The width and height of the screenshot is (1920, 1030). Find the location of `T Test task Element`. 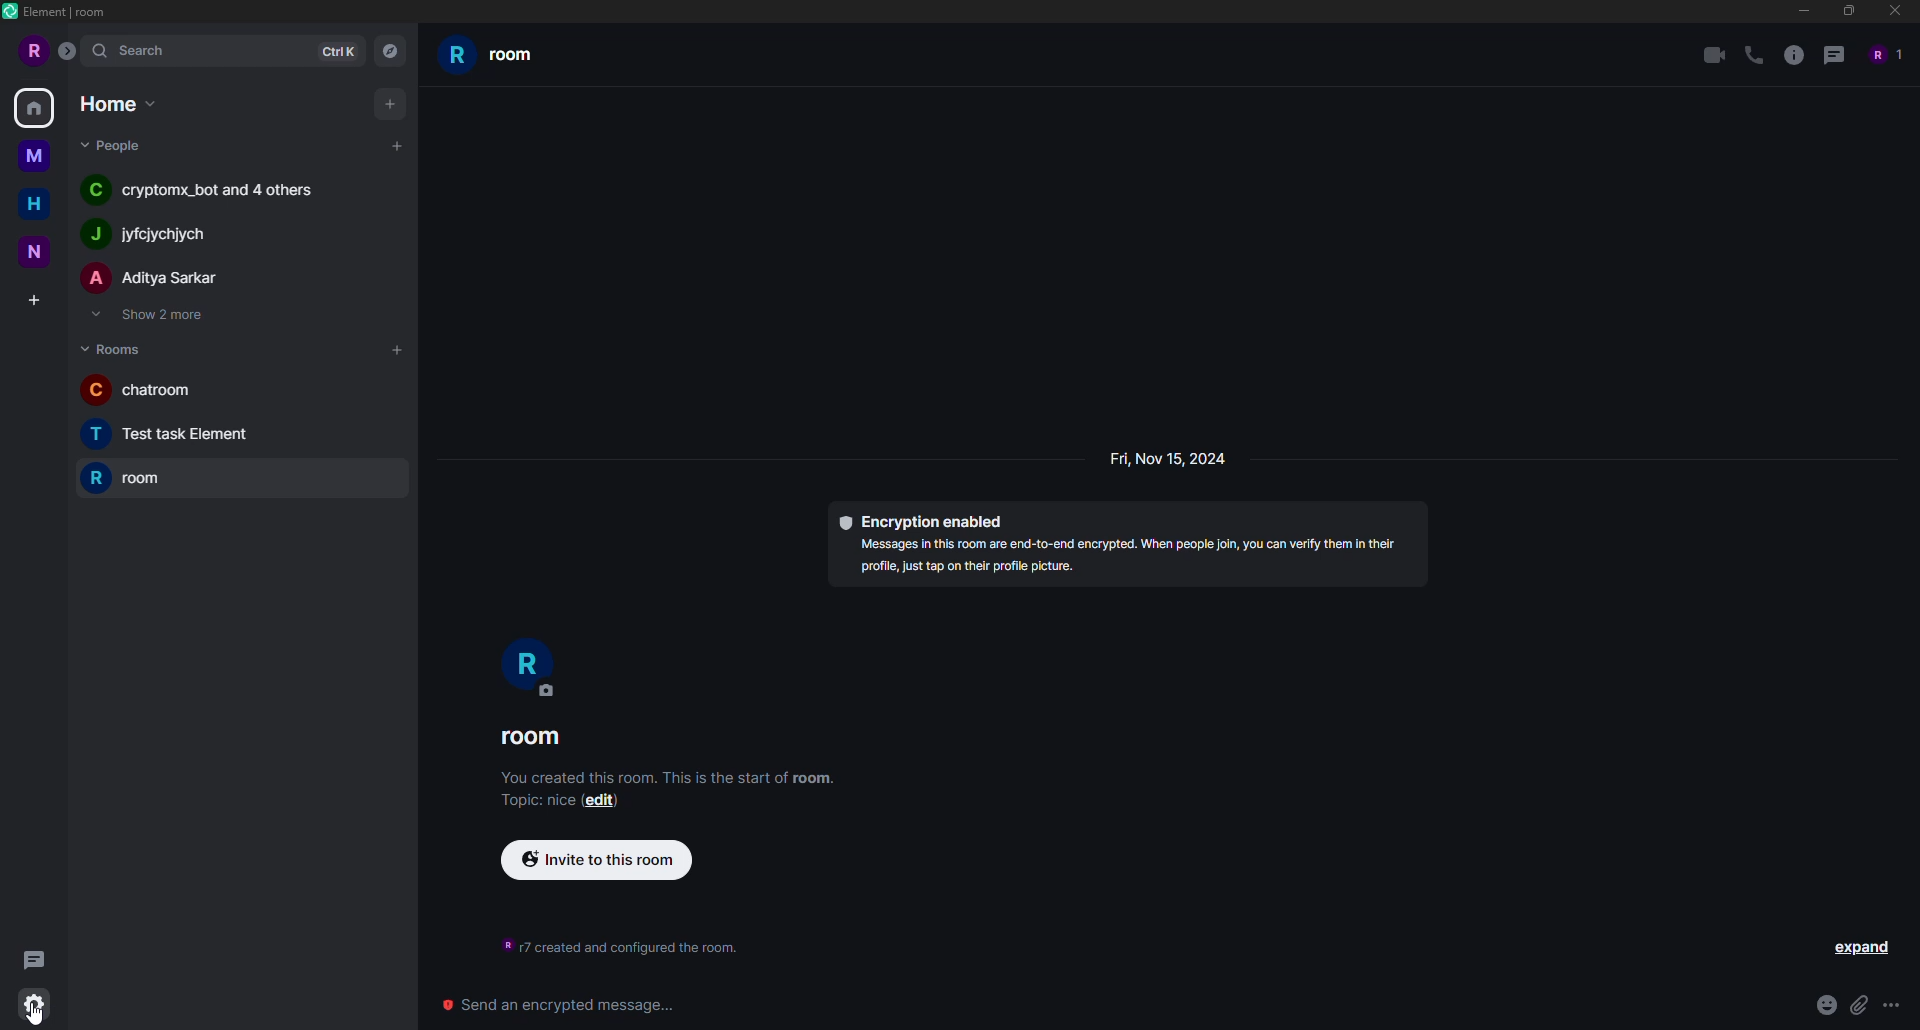

T Test task Element is located at coordinates (173, 436).